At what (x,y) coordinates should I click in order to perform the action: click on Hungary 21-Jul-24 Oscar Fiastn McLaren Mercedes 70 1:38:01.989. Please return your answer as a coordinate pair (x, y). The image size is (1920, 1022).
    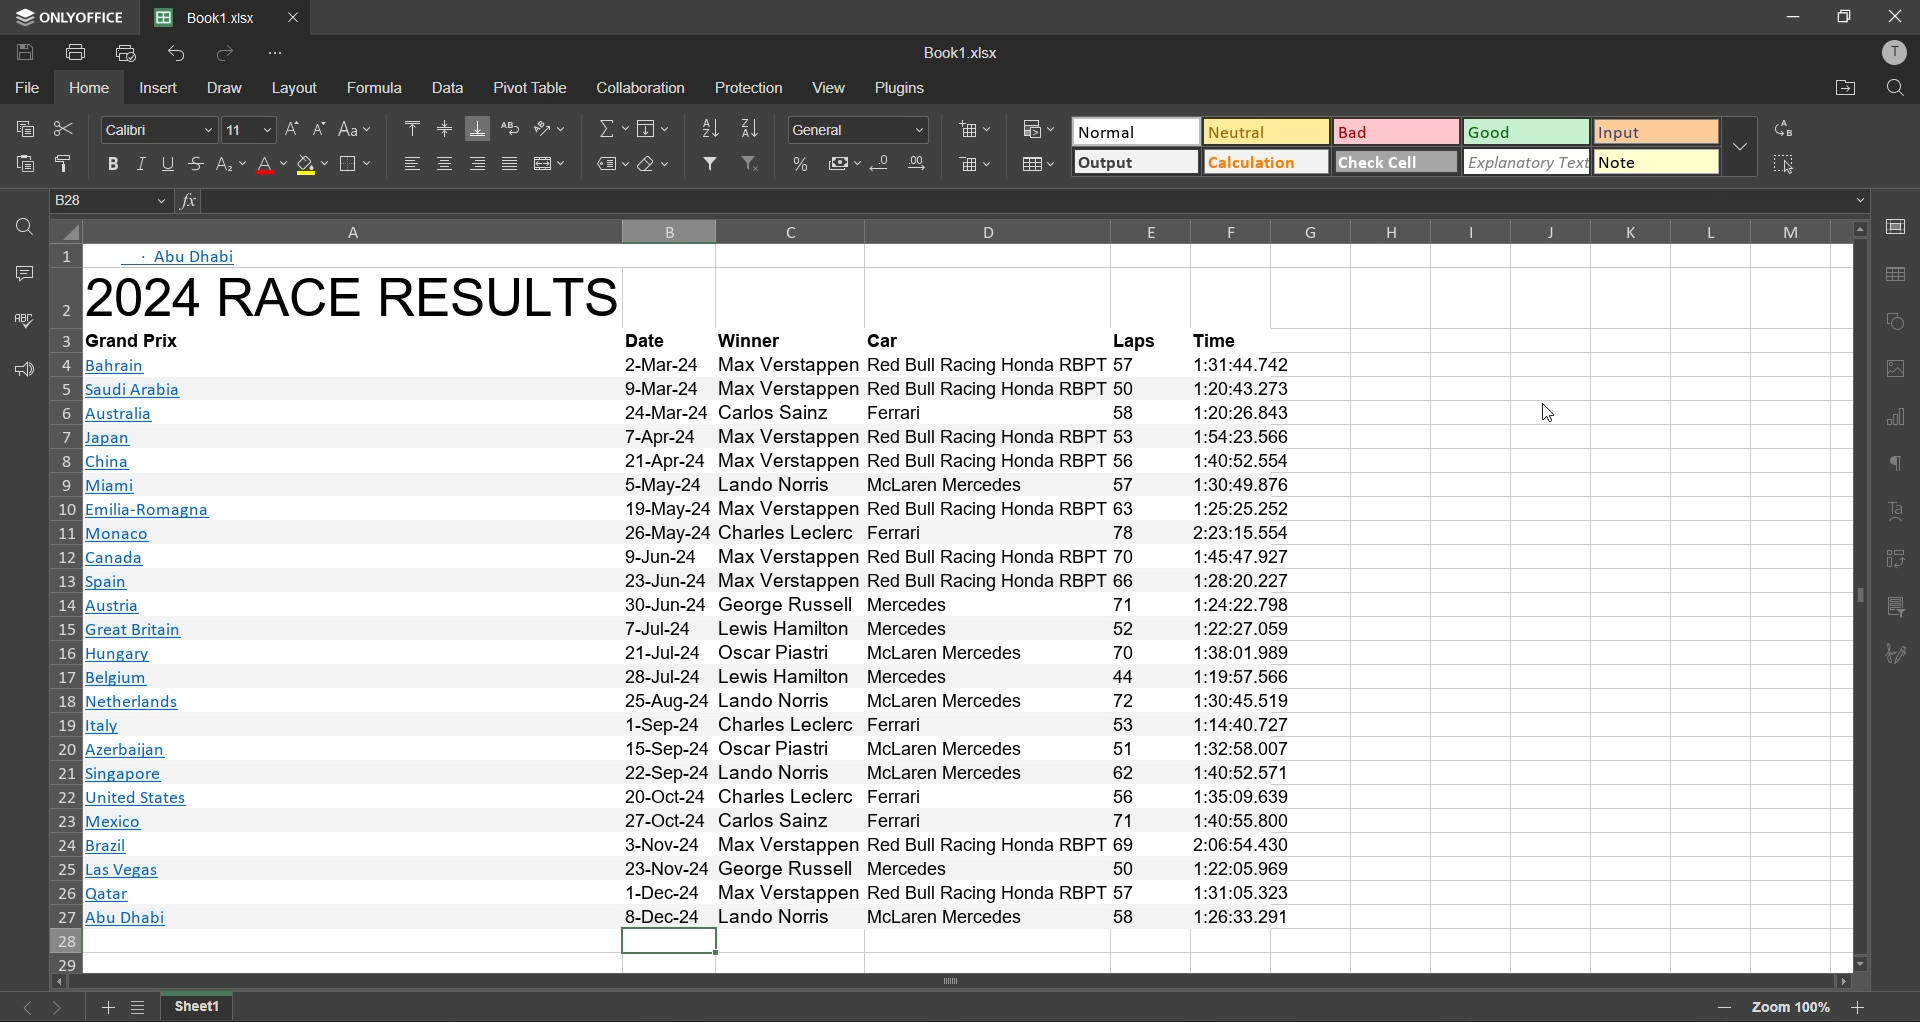
    Looking at the image, I should click on (692, 653).